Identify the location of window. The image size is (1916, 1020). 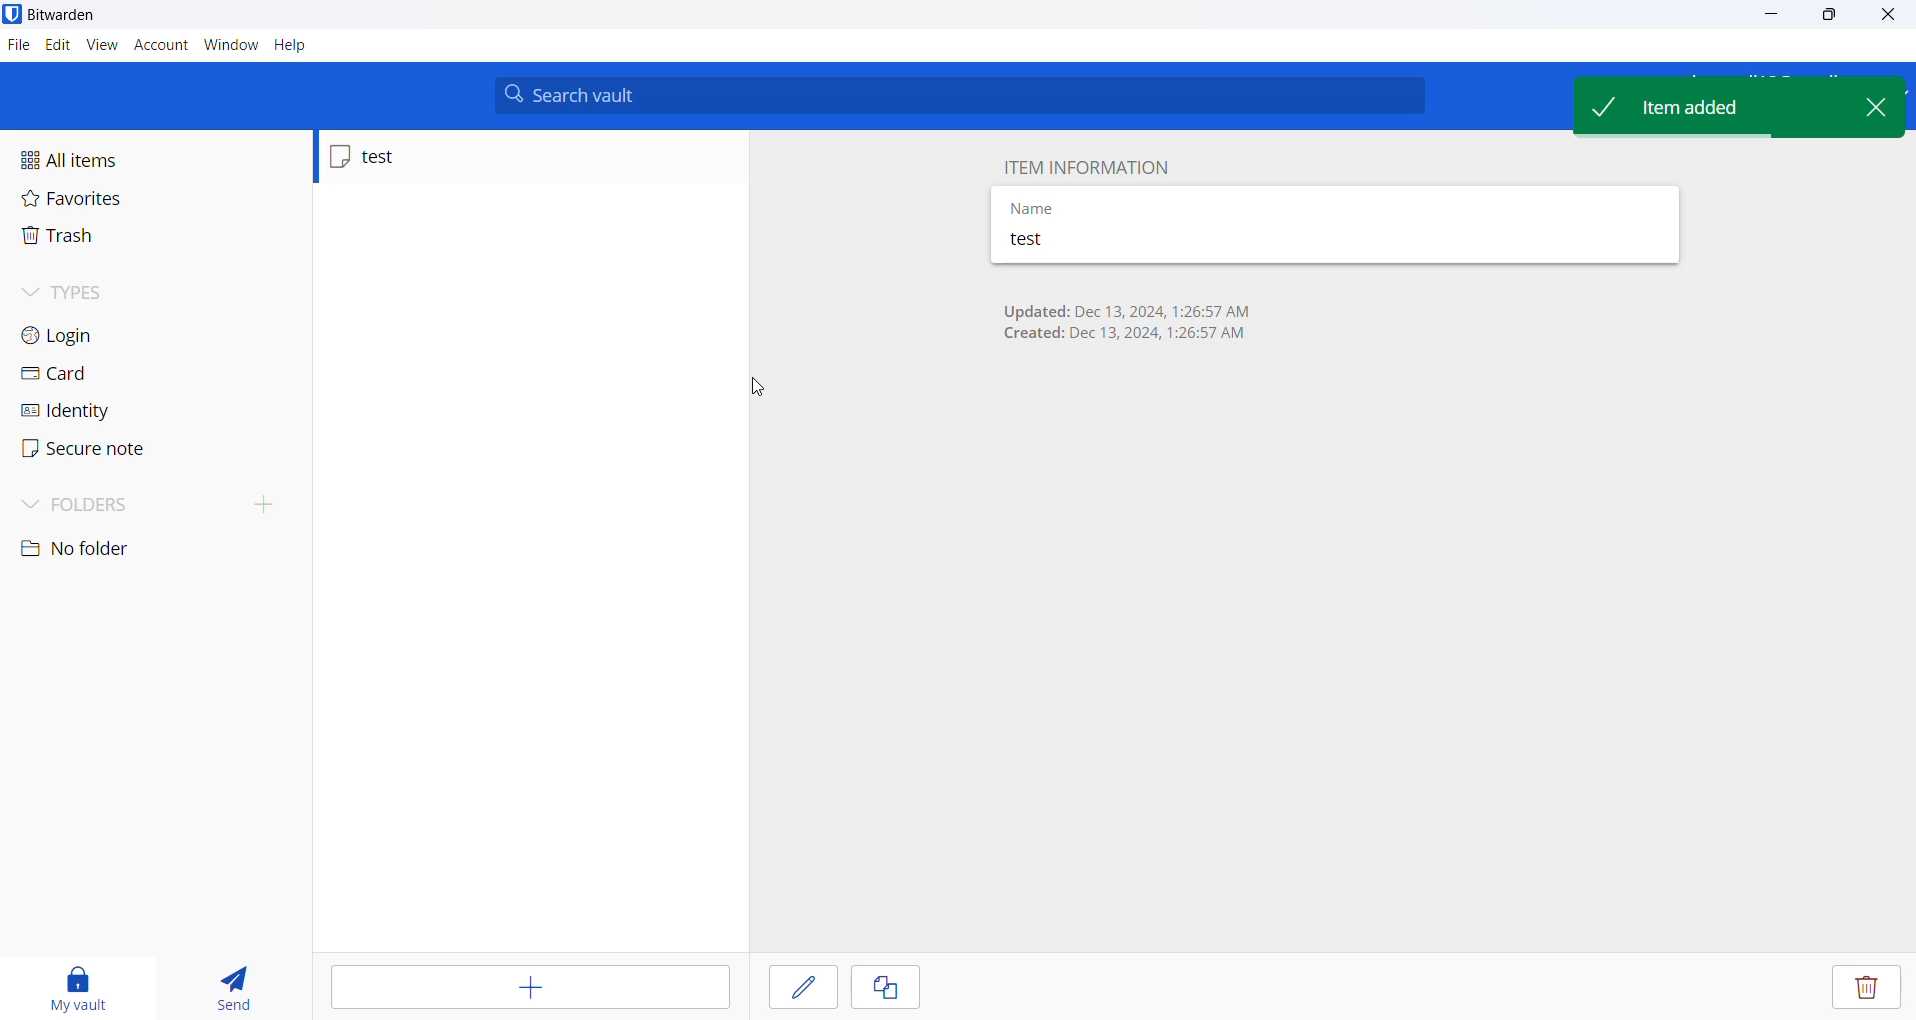
(231, 46).